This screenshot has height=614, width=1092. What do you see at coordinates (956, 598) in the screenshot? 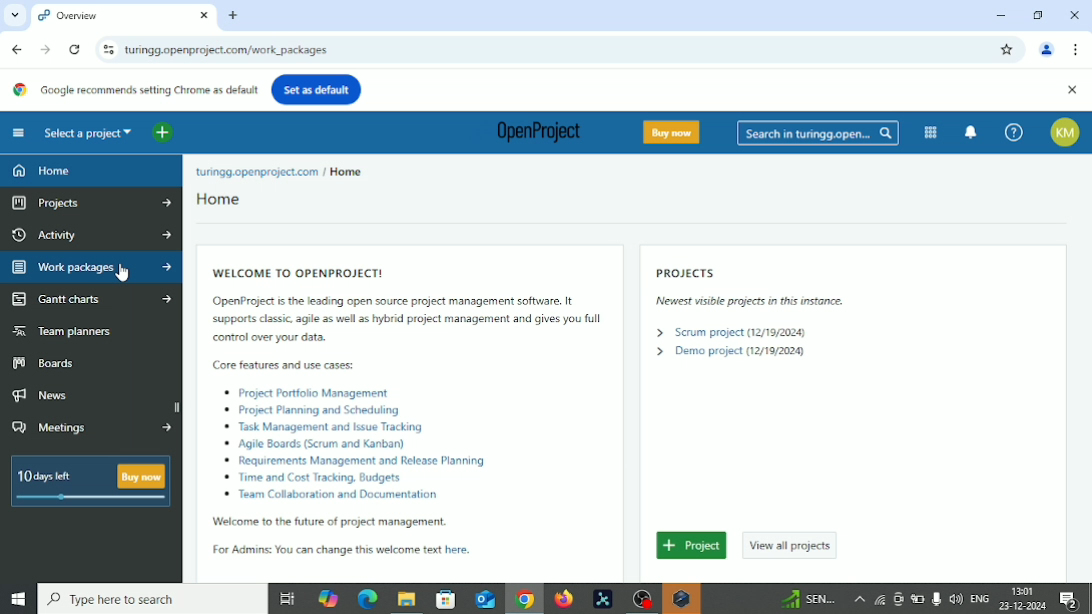
I see `speaker` at bounding box center [956, 598].